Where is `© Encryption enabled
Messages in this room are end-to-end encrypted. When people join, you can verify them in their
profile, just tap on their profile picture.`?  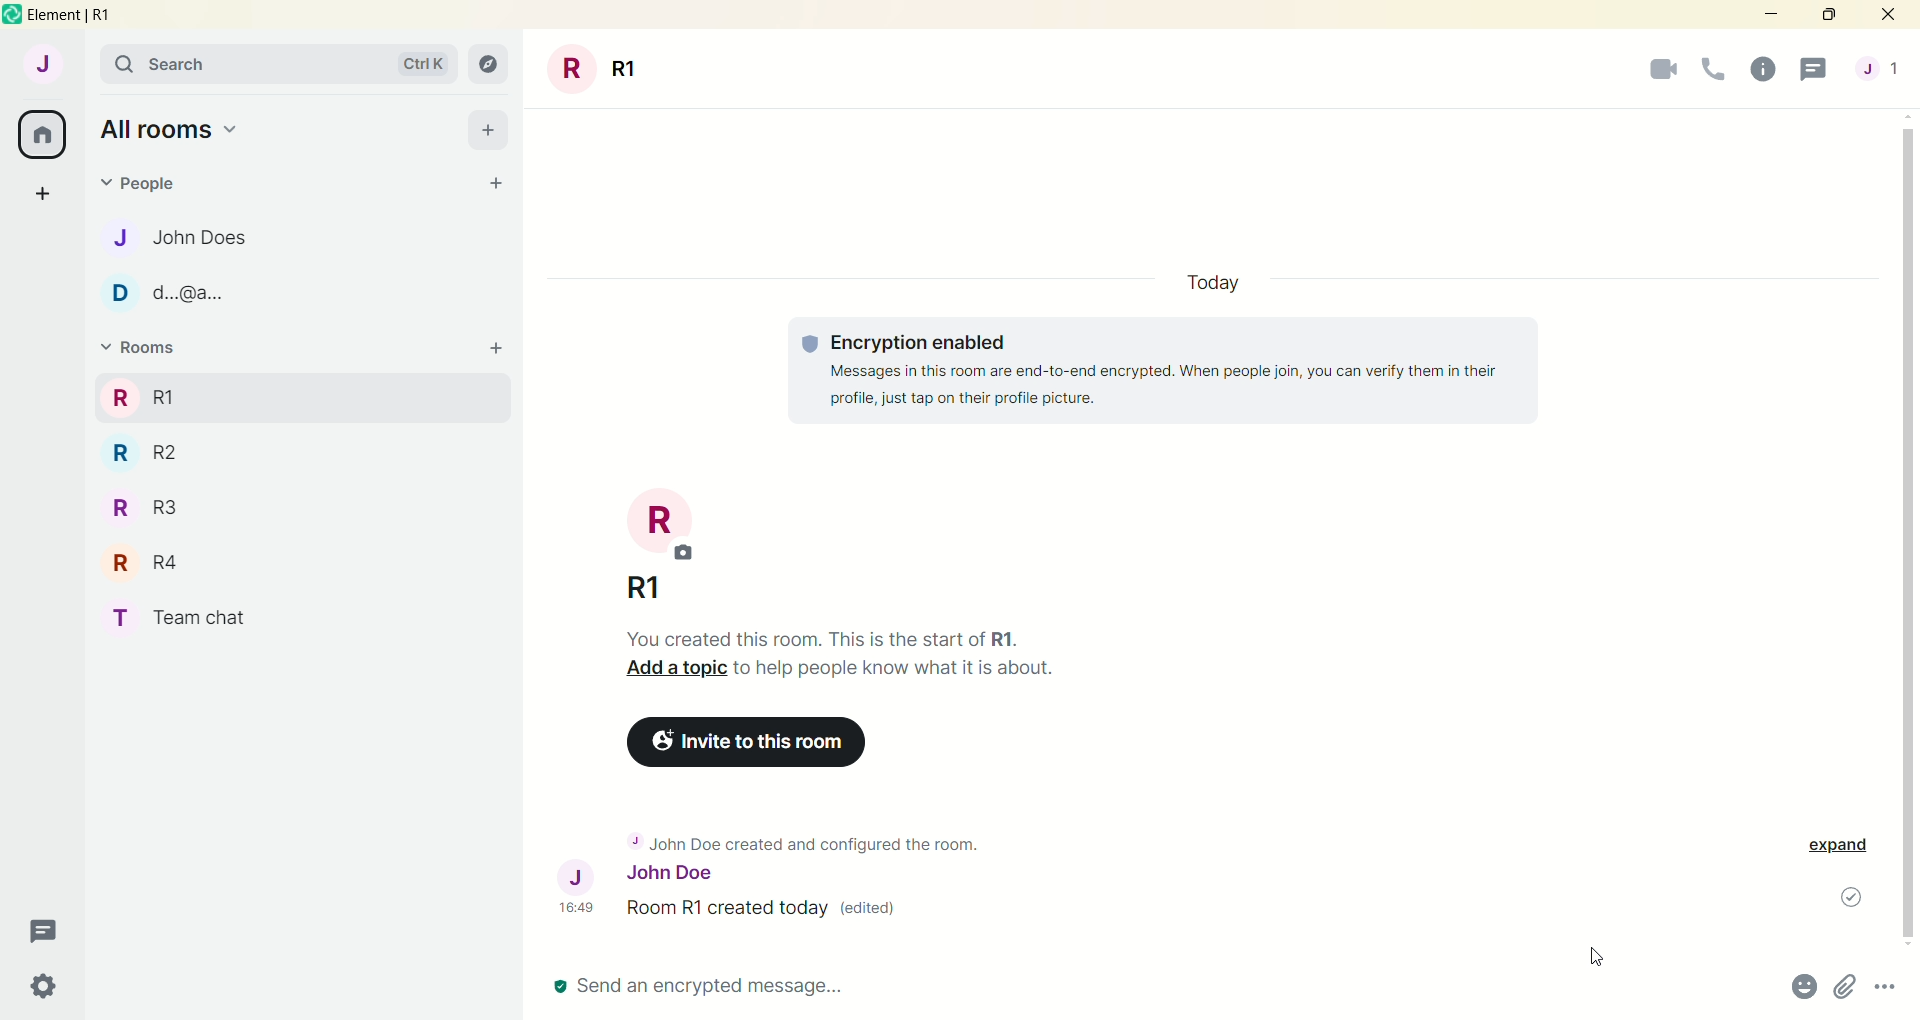
© Encryption enabled
Messages in this room are end-to-end encrypted. When people join, you can verify them in their
profile, just tap on their profile picture. is located at coordinates (1169, 369).